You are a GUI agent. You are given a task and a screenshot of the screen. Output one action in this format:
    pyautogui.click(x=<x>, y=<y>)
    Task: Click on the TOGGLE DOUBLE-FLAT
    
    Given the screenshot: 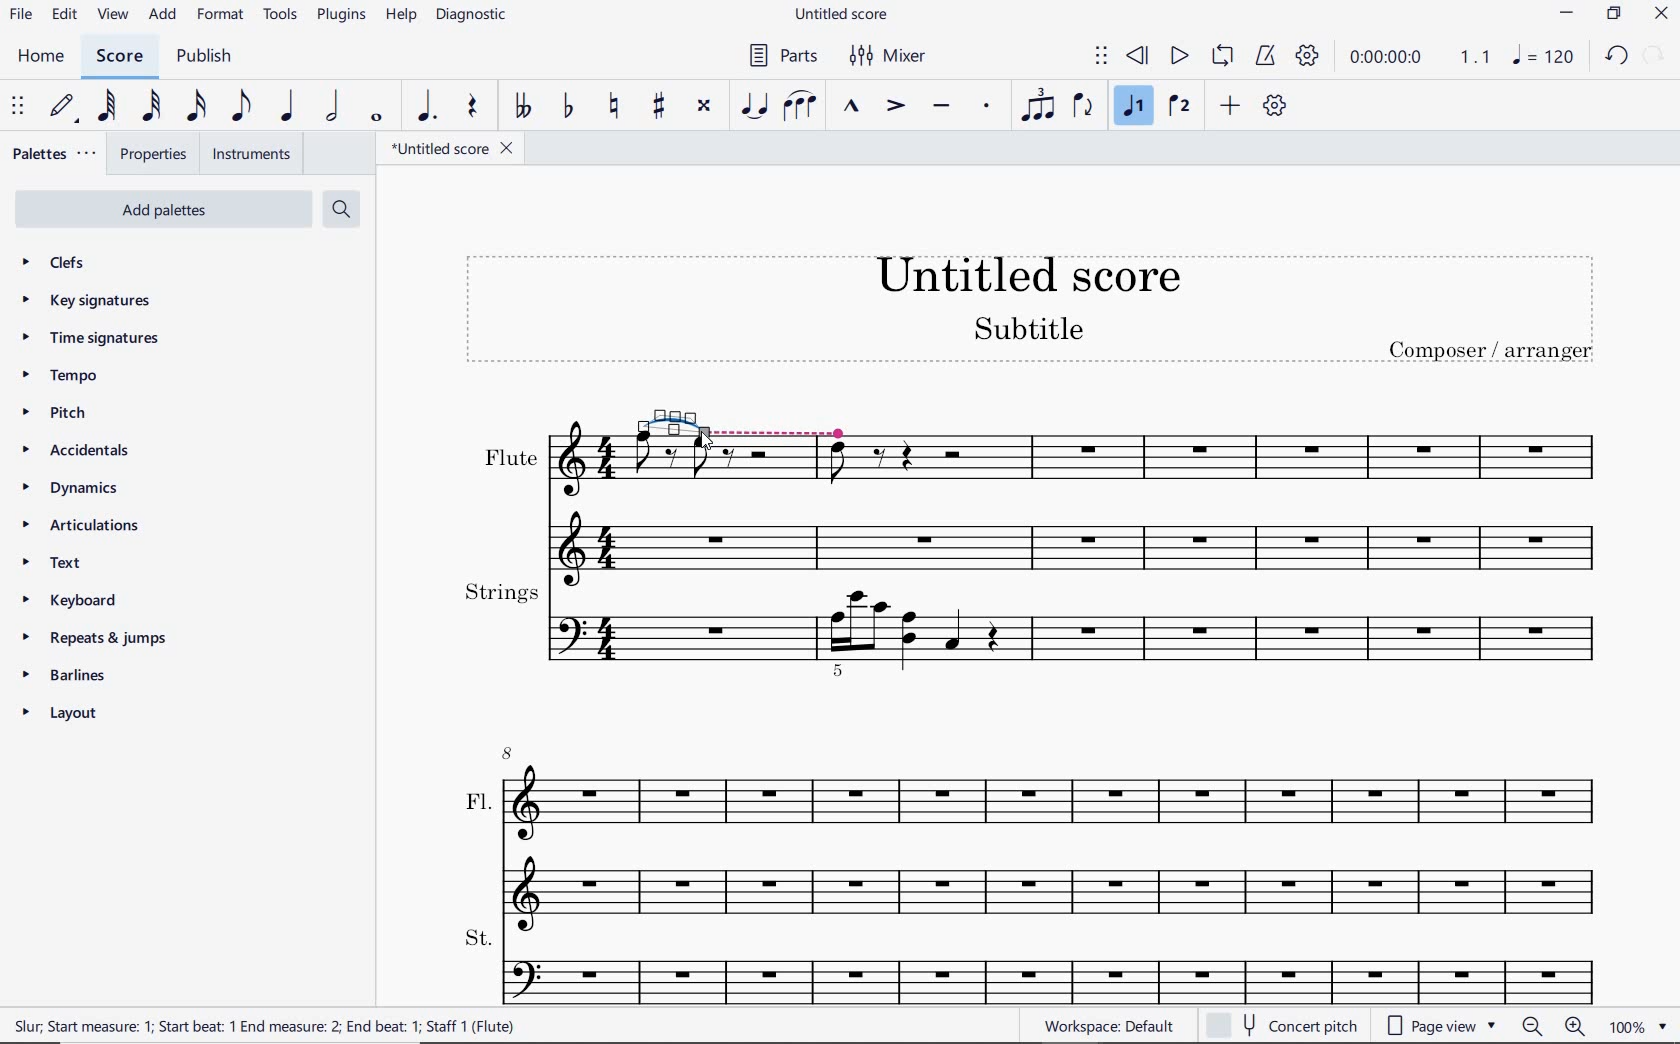 What is the action you would take?
    pyautogui.click(x=520, y=106)
    